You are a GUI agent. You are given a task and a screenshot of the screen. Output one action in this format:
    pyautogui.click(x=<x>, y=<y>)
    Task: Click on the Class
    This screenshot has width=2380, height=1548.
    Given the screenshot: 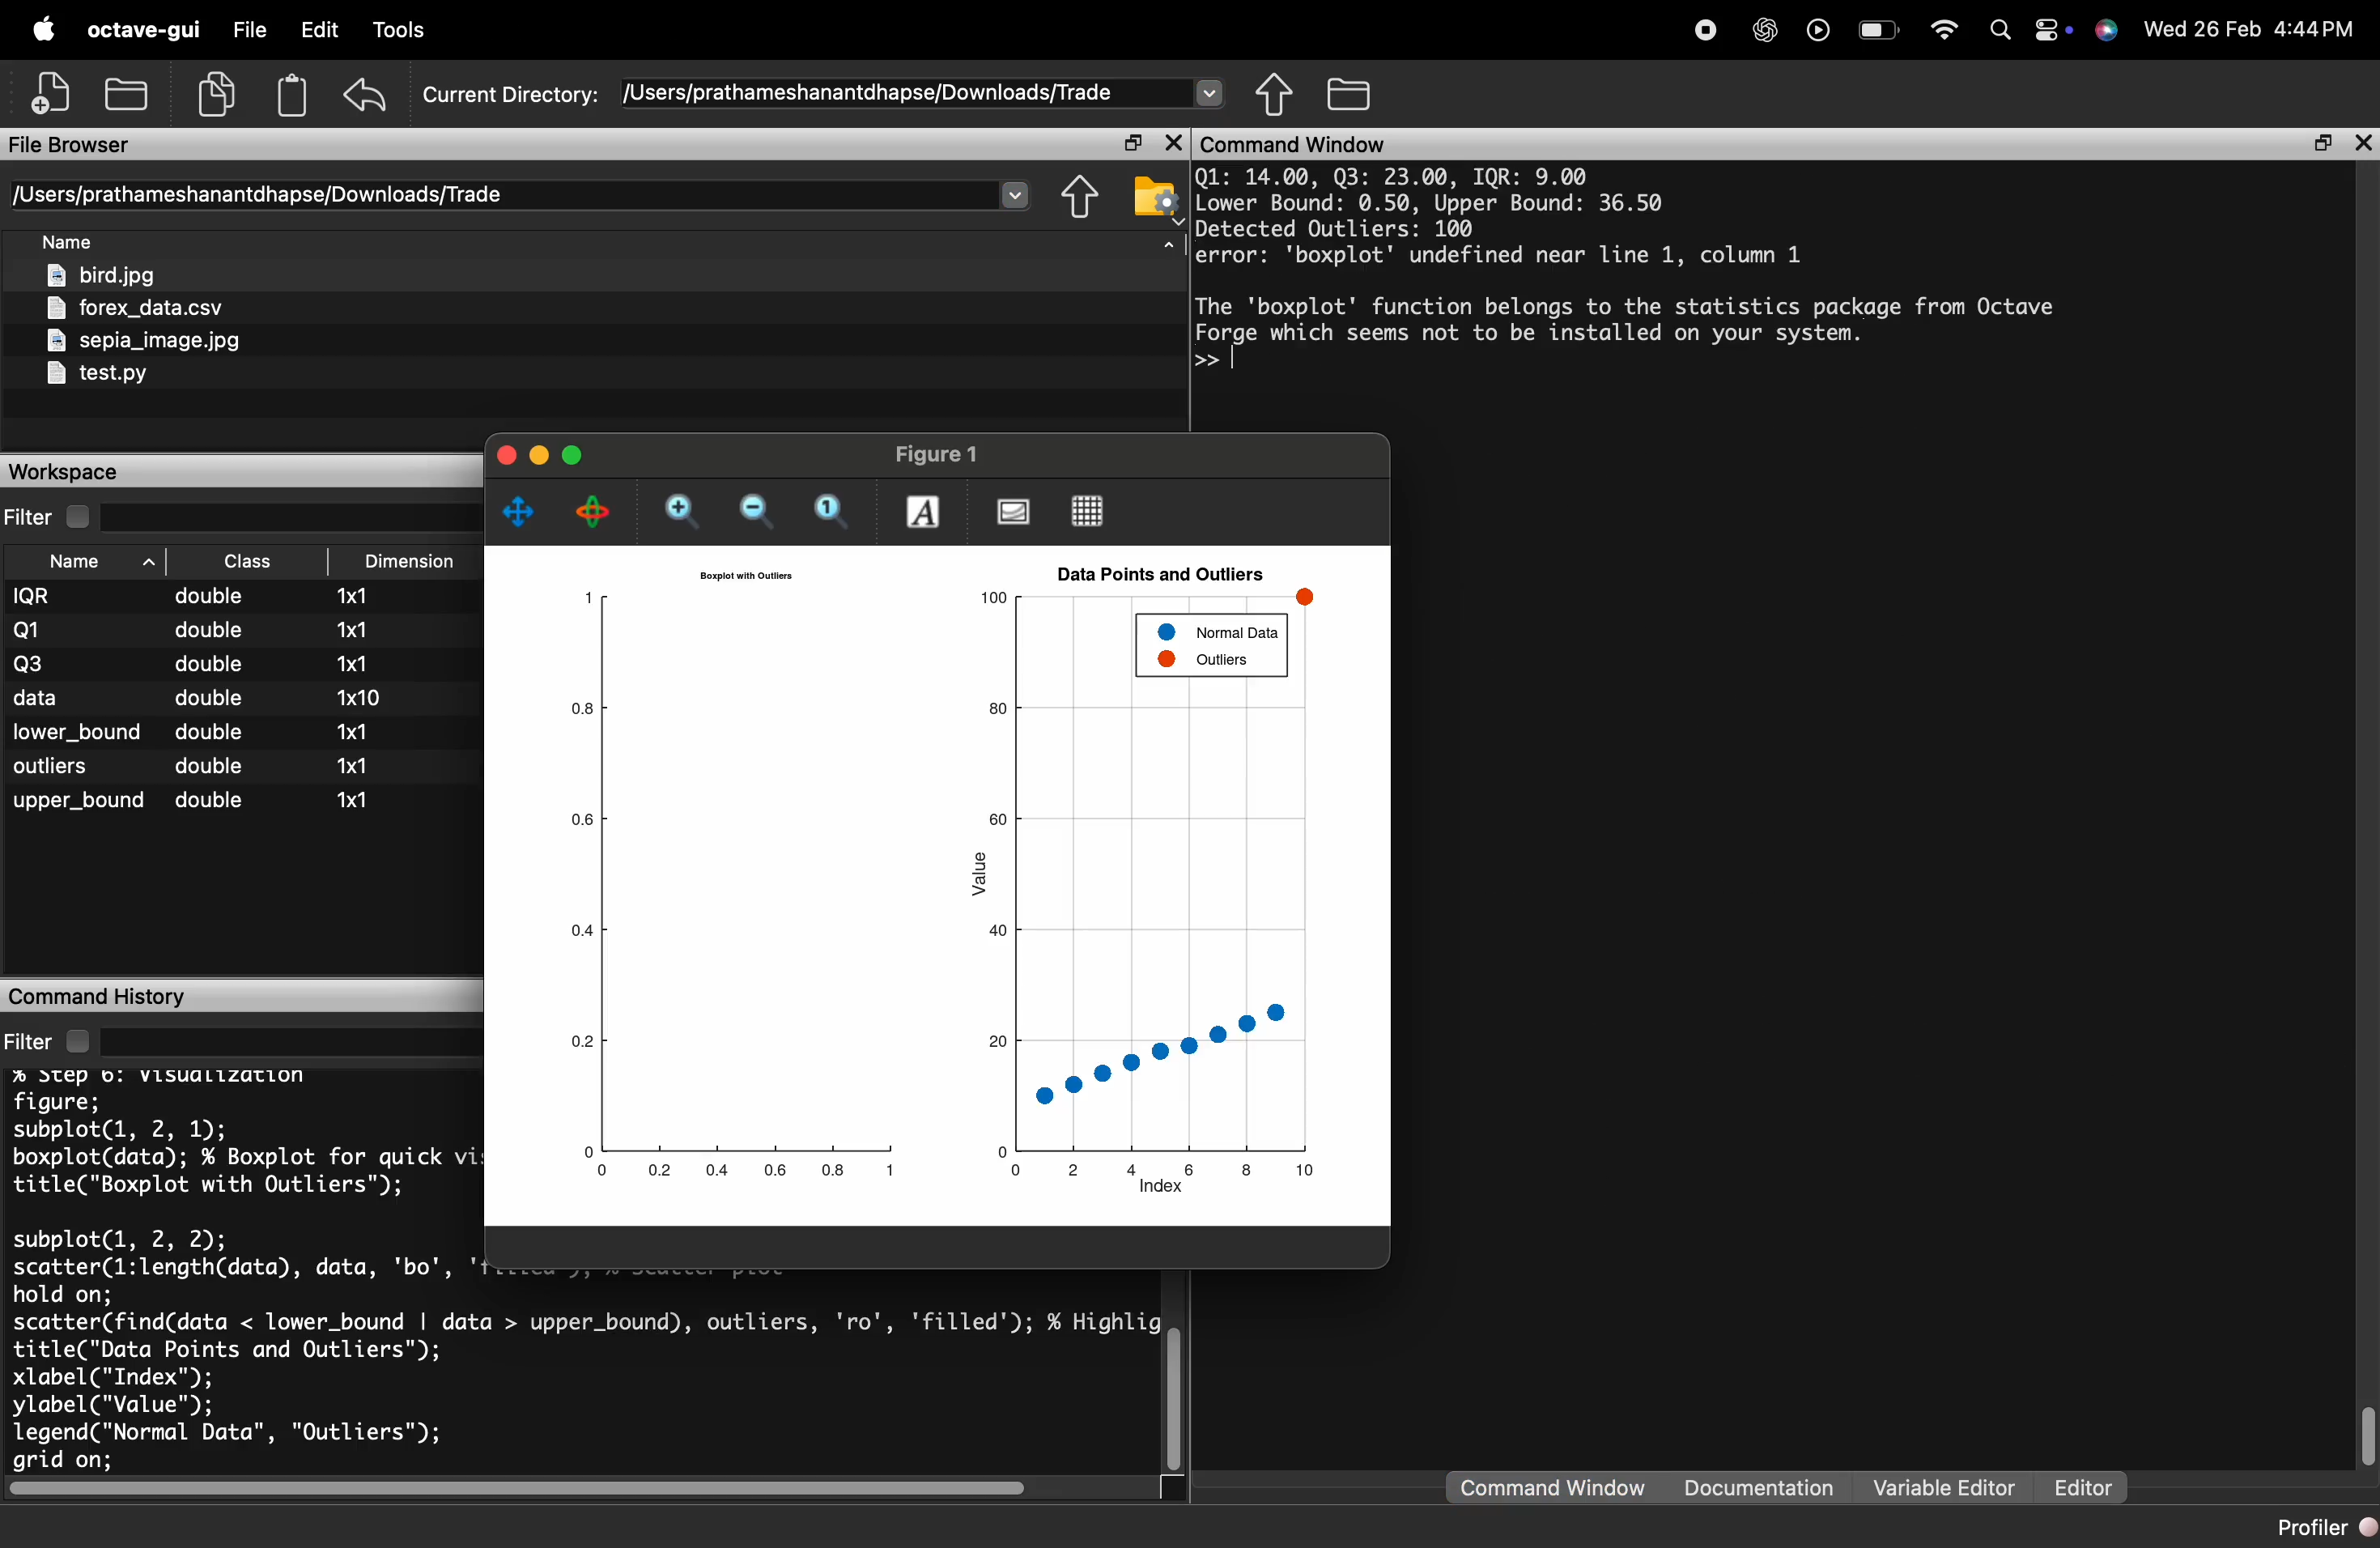 What is the action you would take?
    pyautogui.click(x=247, y=561)
    